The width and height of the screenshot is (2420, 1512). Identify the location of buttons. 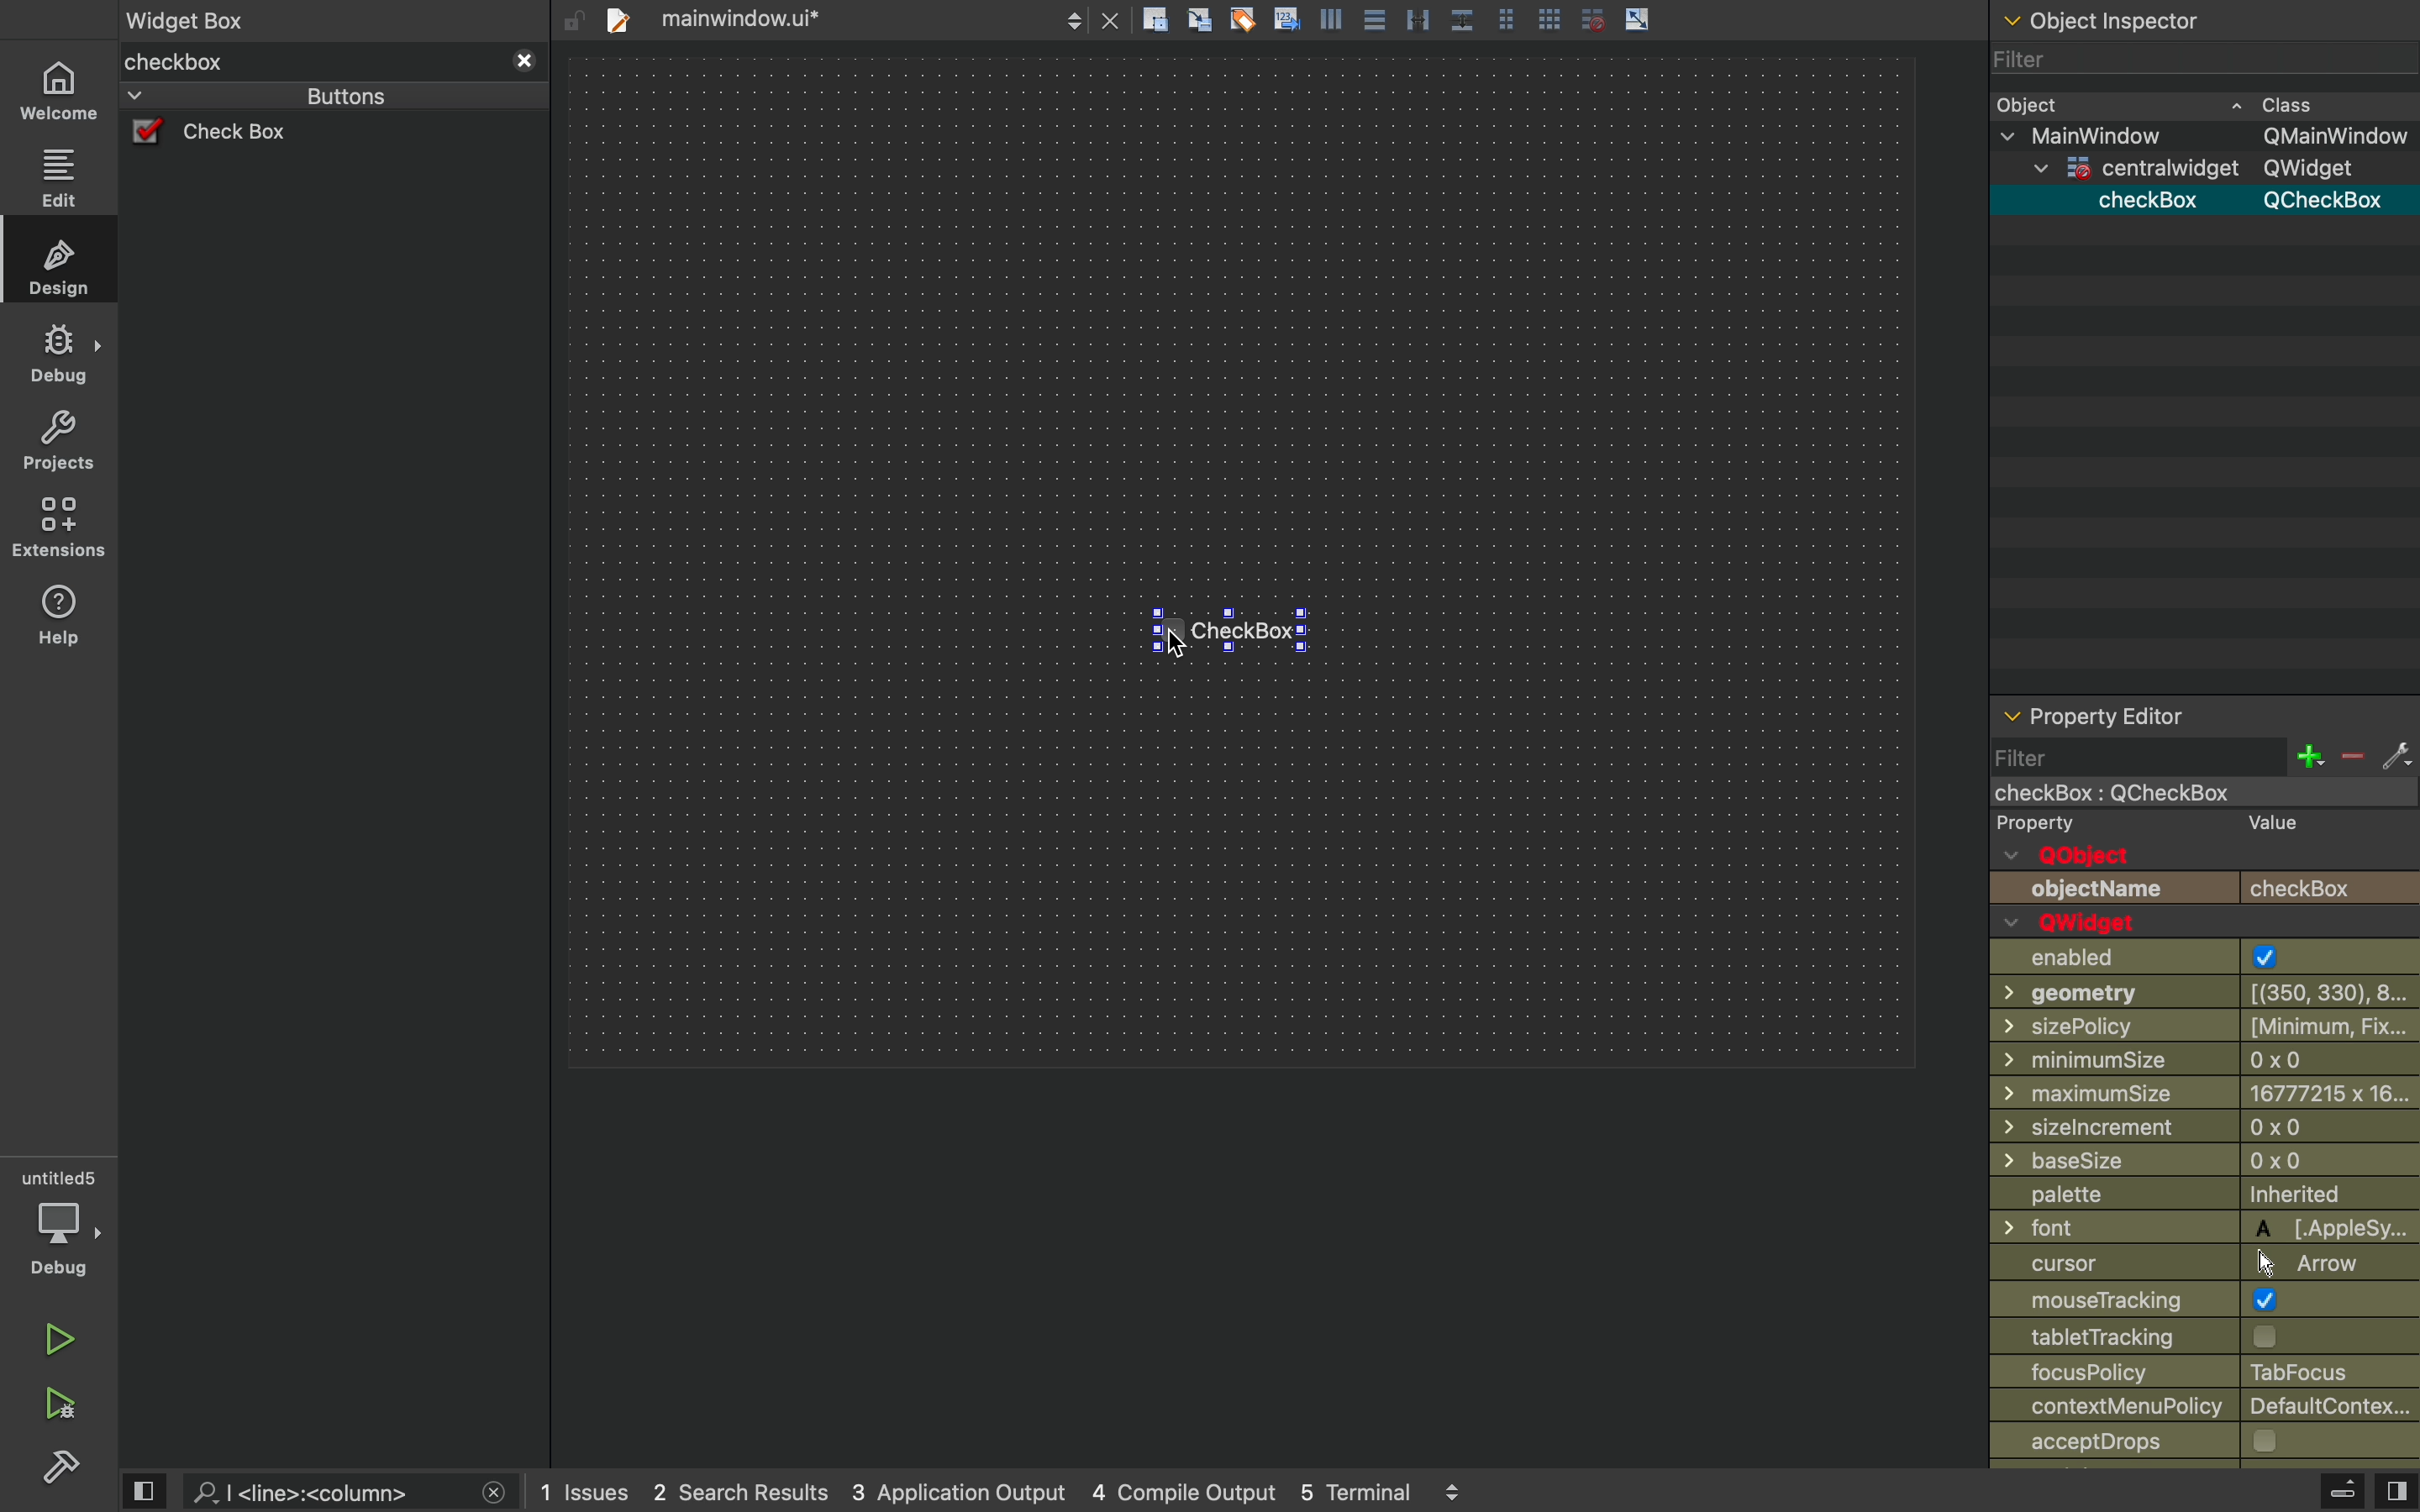
(305, 96).